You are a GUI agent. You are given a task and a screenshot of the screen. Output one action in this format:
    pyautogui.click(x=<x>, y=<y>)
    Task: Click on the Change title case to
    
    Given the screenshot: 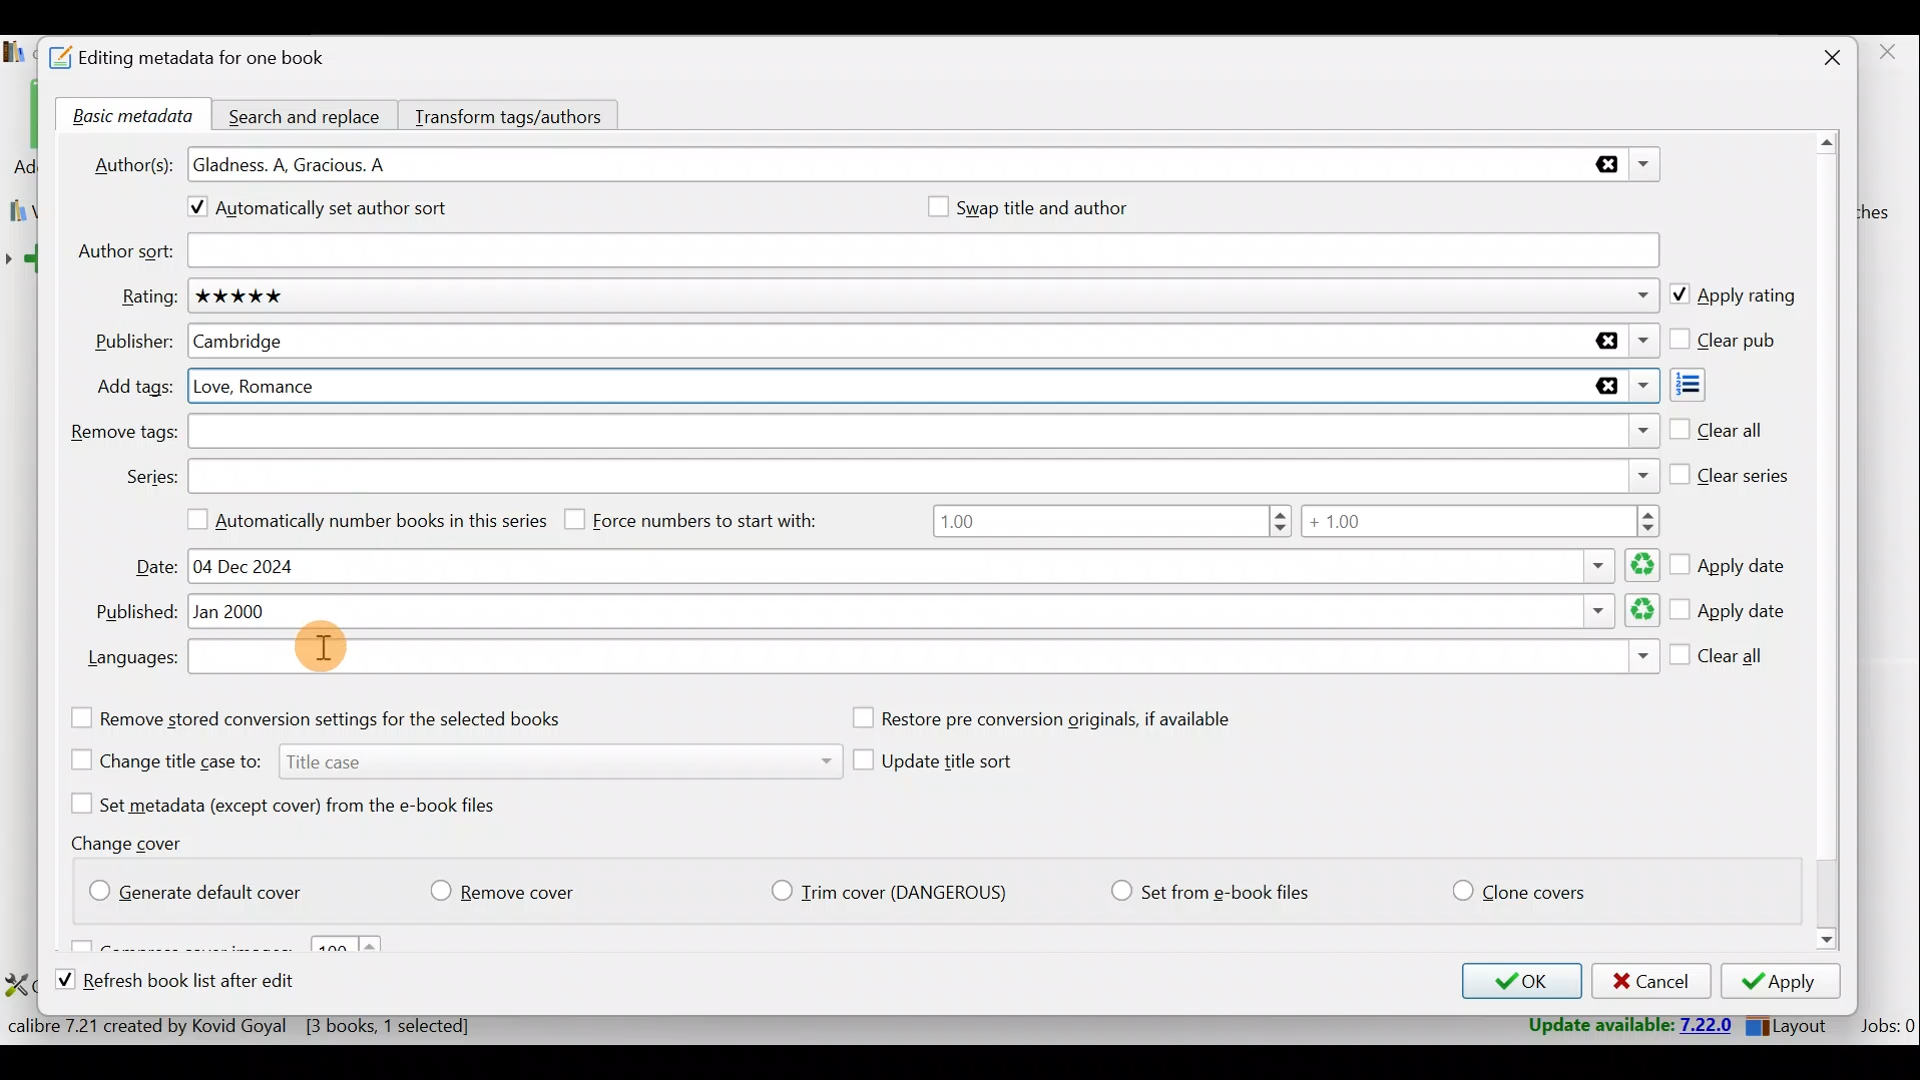 What is the action you would take?
    pyautogui.click(x=447, y=759)
    